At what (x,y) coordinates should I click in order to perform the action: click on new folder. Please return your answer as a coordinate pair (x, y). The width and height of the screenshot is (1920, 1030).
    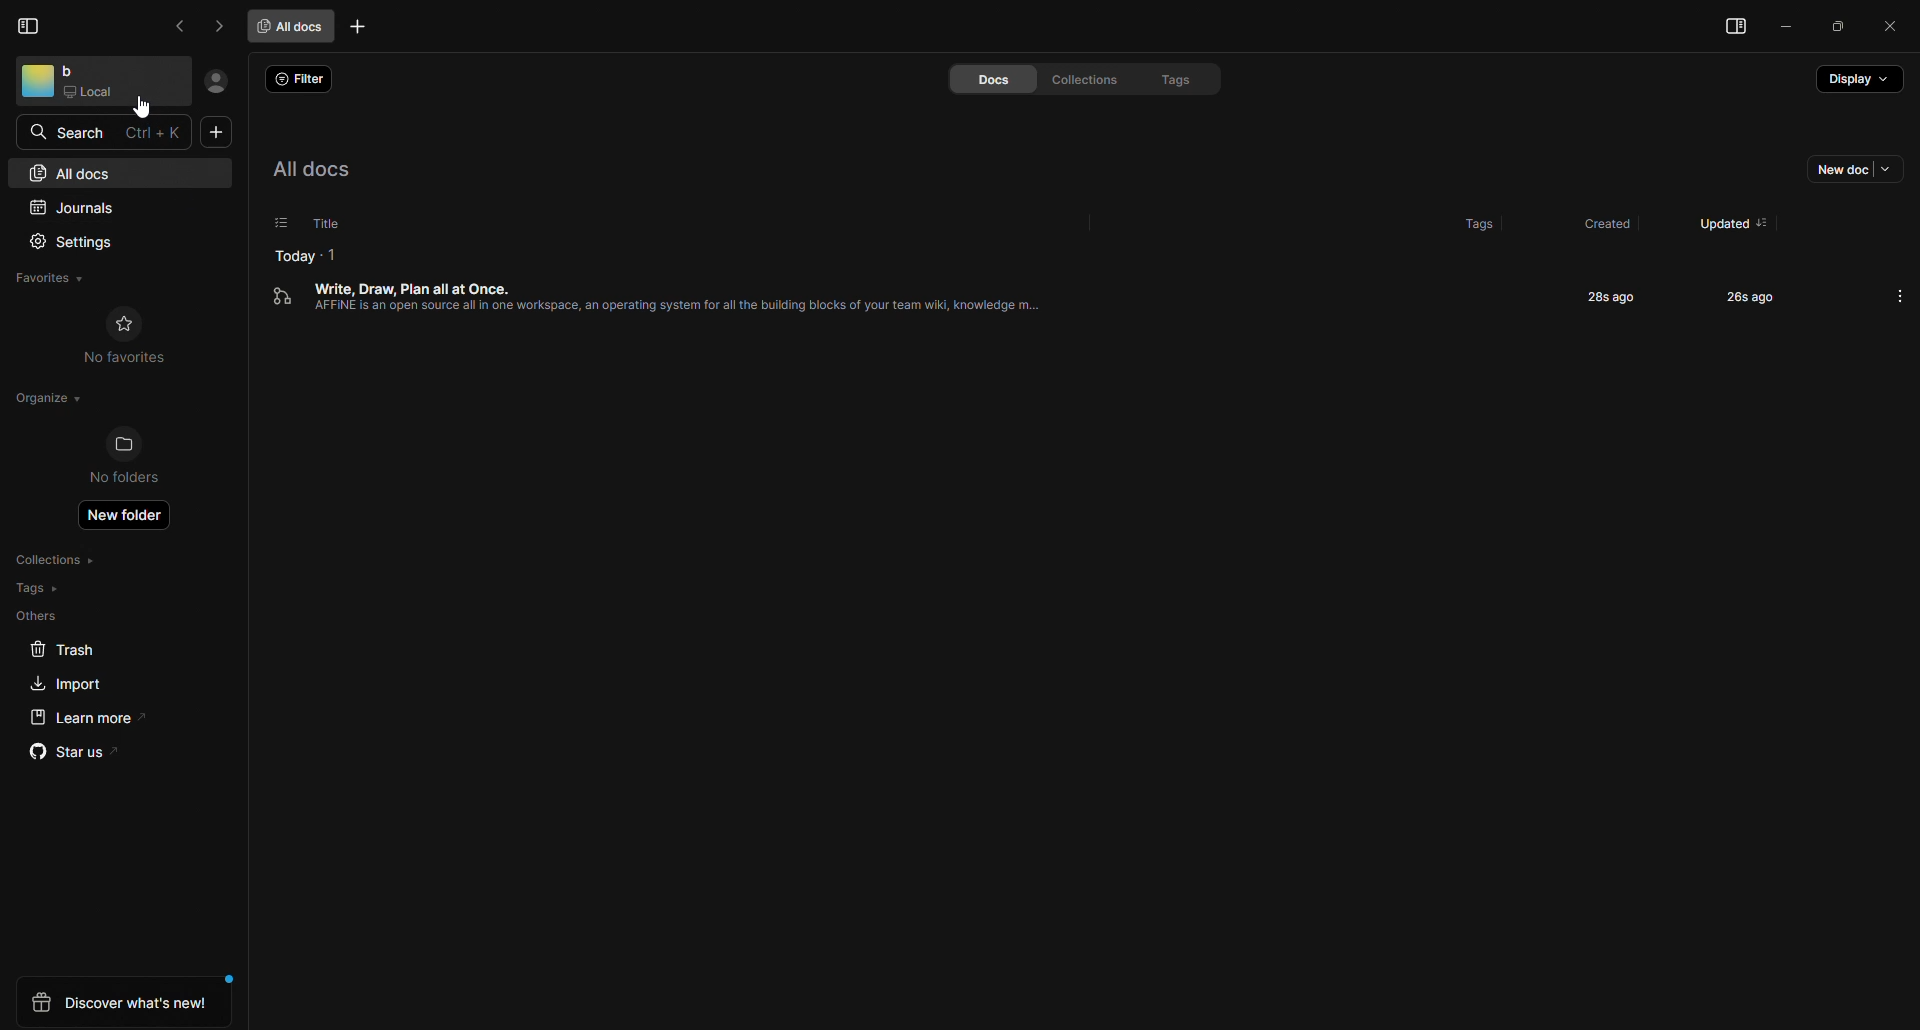
    Looking at the image, I should click on (129, 519).